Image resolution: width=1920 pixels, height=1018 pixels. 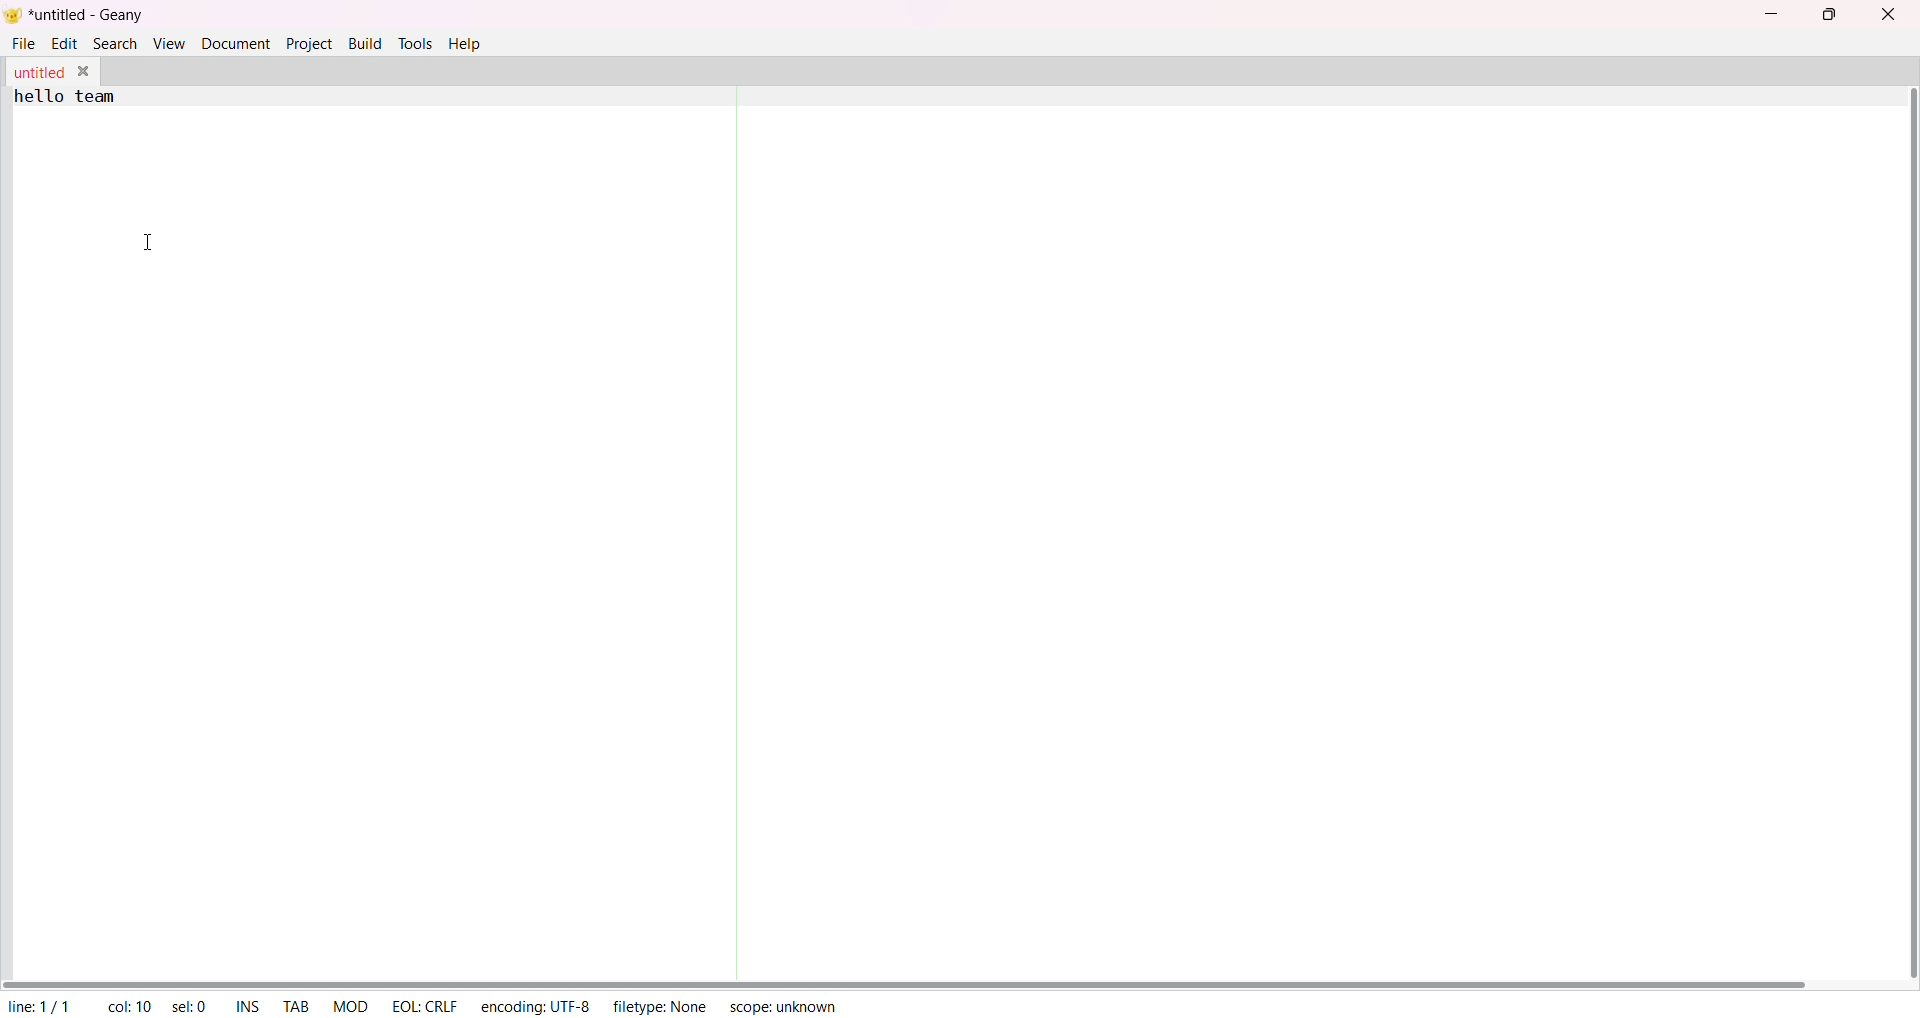 I want to click on maximize, so click(x=1836, y=16).